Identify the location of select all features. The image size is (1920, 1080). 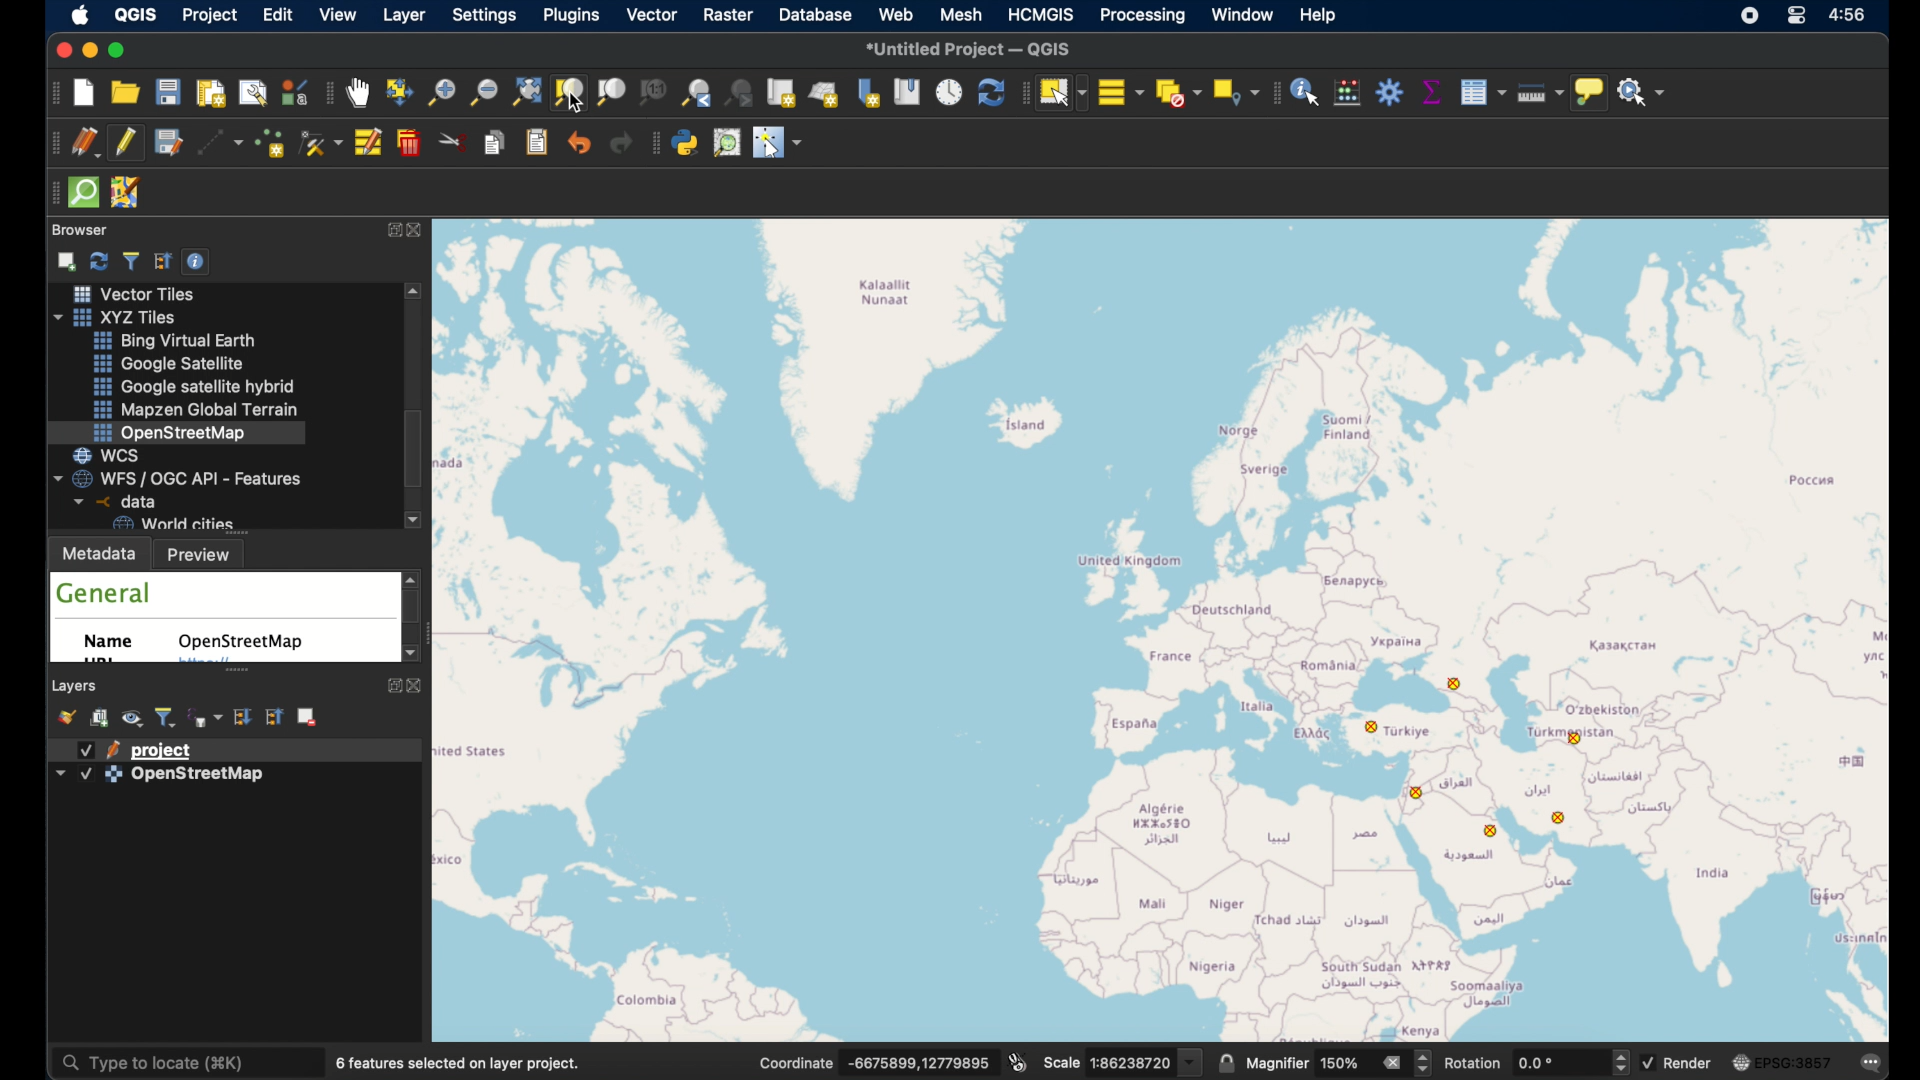
(1121, 91).